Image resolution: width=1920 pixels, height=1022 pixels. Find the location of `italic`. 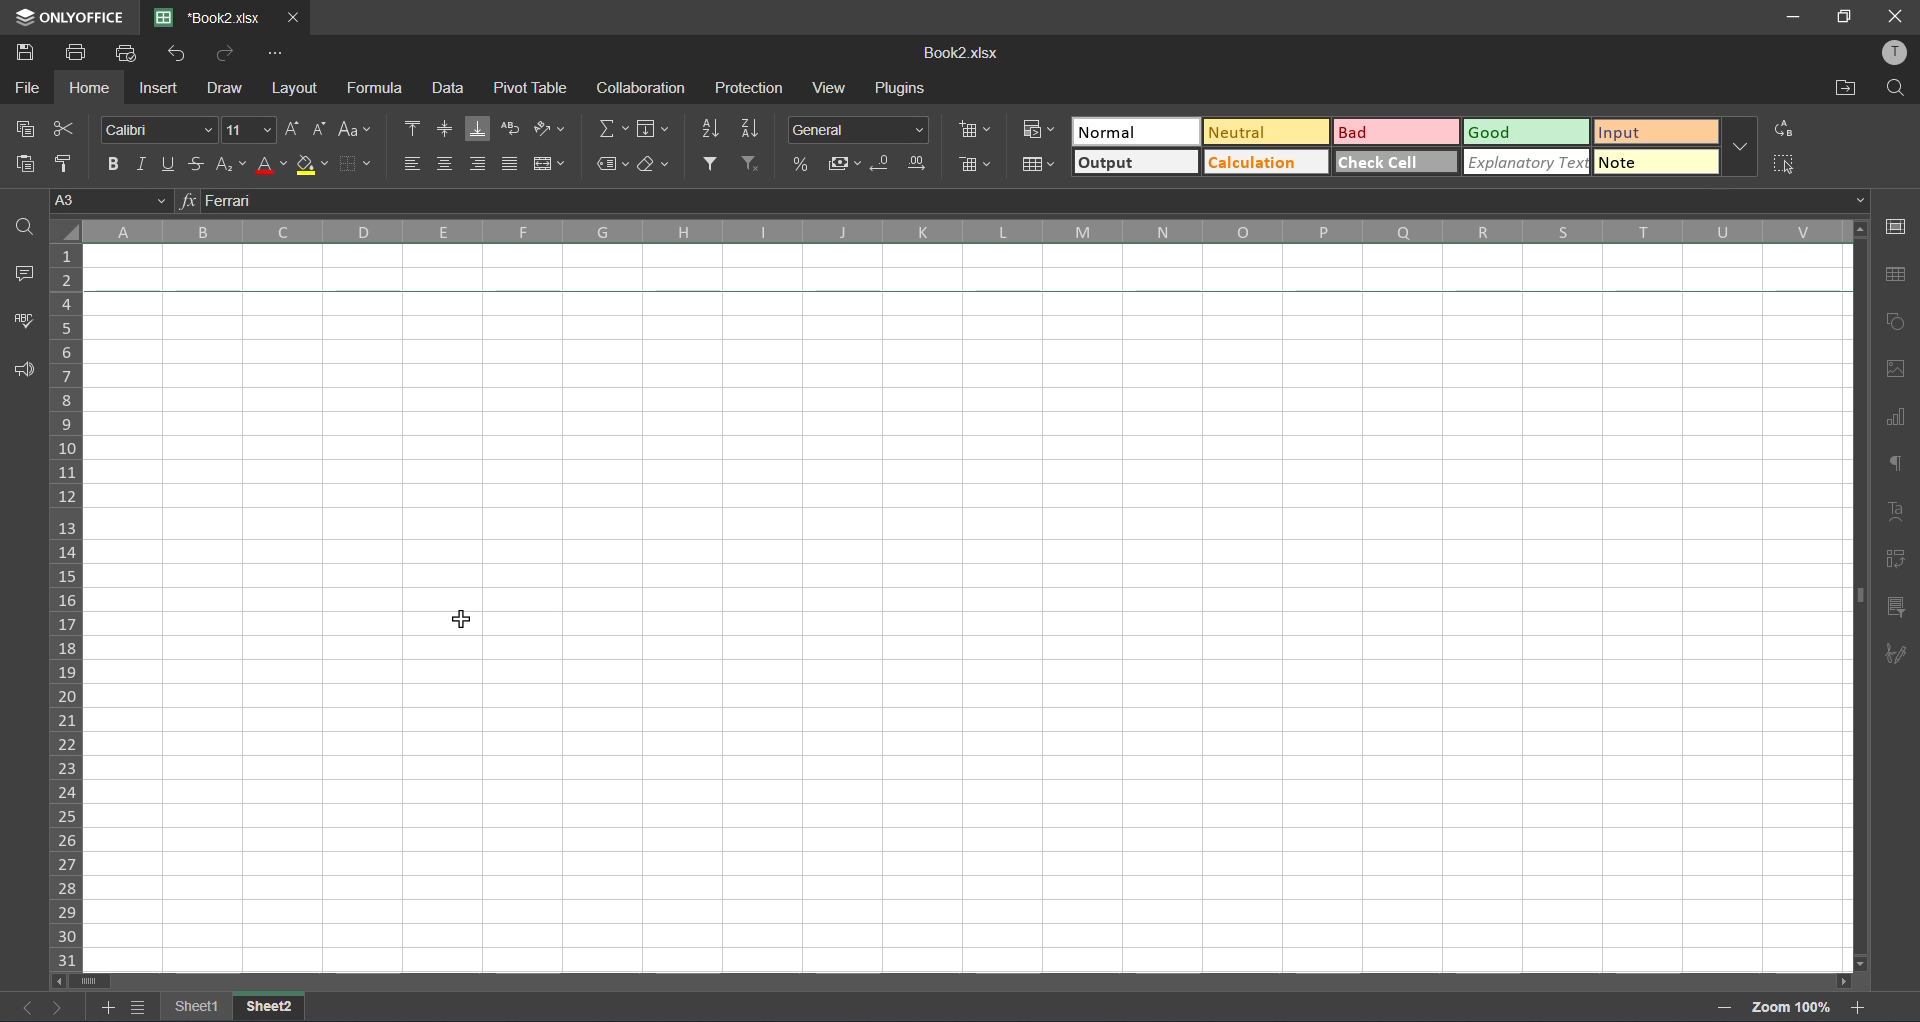

italic is located at coordinates (142, 163).